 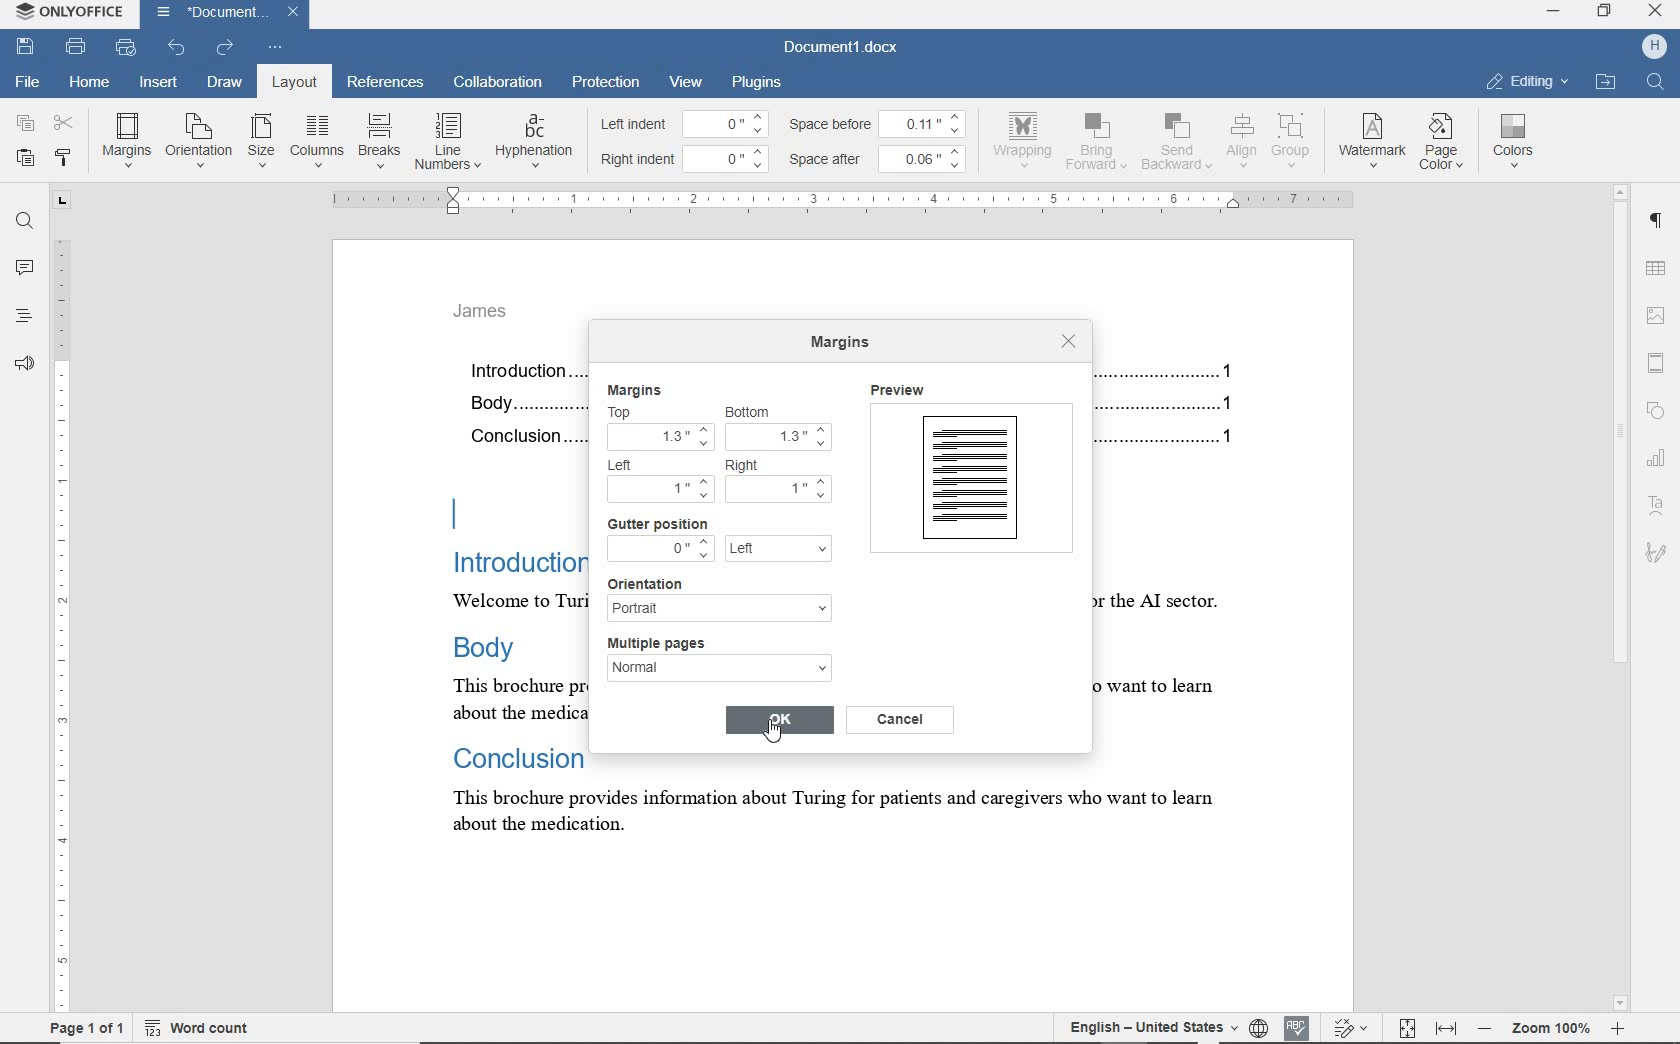 What do you see at coordinates (446, 141) in the screenshot?
I see `line numbers` at bounding box center [446, 141].